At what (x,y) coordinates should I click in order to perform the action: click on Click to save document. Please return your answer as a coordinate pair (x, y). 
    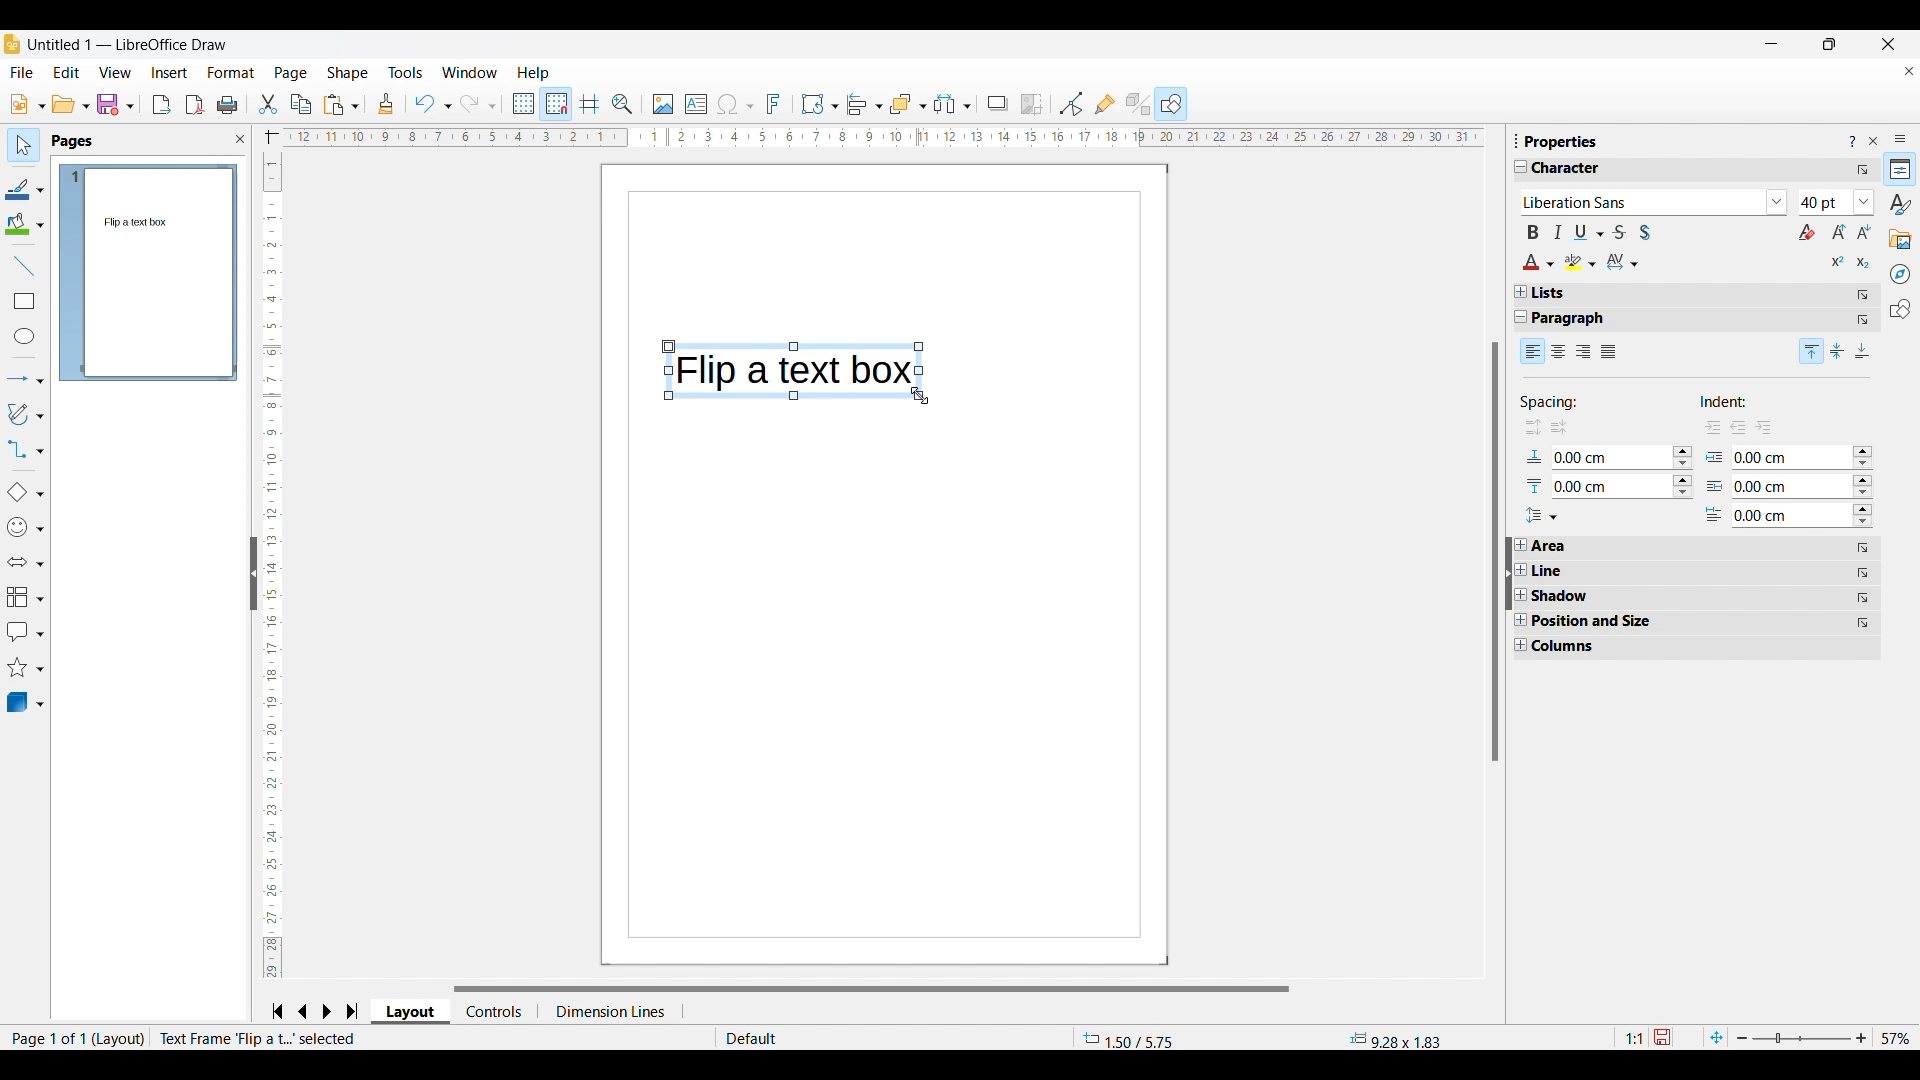
    Looking at the image, I should click on (1661, 1037).